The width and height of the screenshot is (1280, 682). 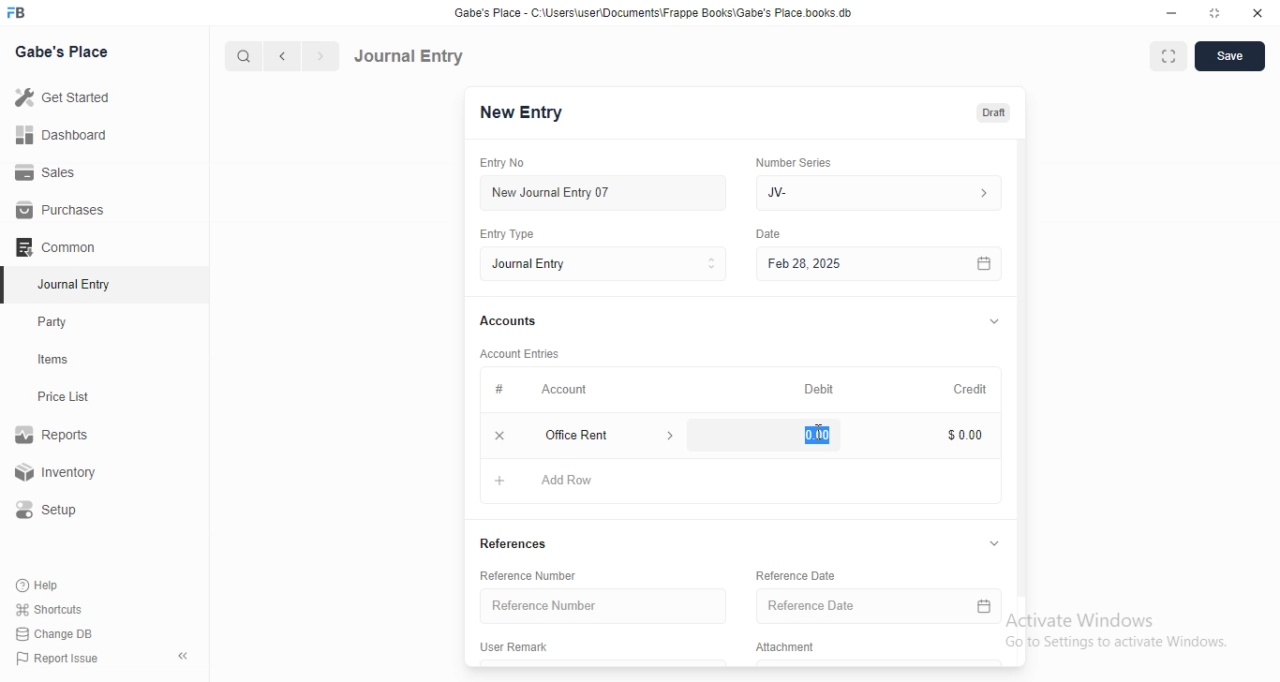 I want to click on Reports., so click(x=55, y=438).